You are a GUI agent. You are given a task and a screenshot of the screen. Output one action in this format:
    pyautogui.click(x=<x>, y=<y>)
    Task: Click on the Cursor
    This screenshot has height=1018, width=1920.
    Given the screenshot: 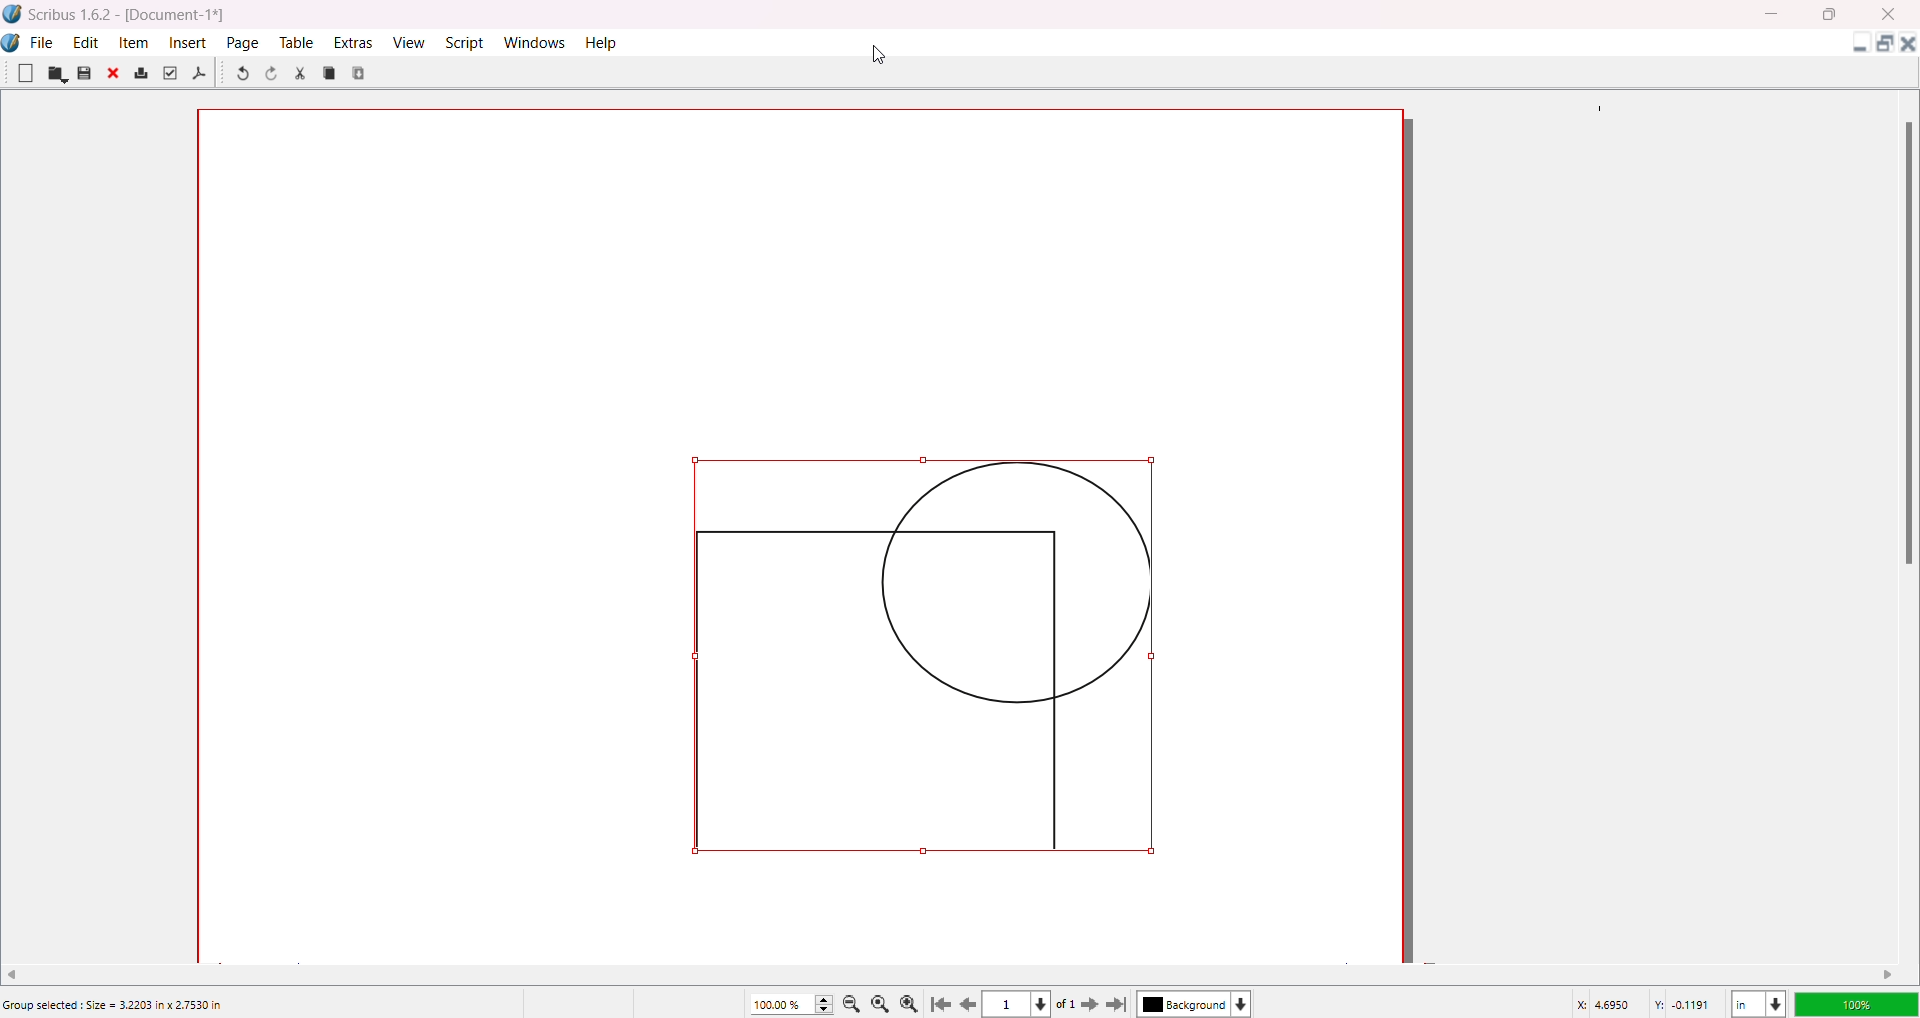 What is the action you would take?
    pyautogui.click(x=881, y=52)
    